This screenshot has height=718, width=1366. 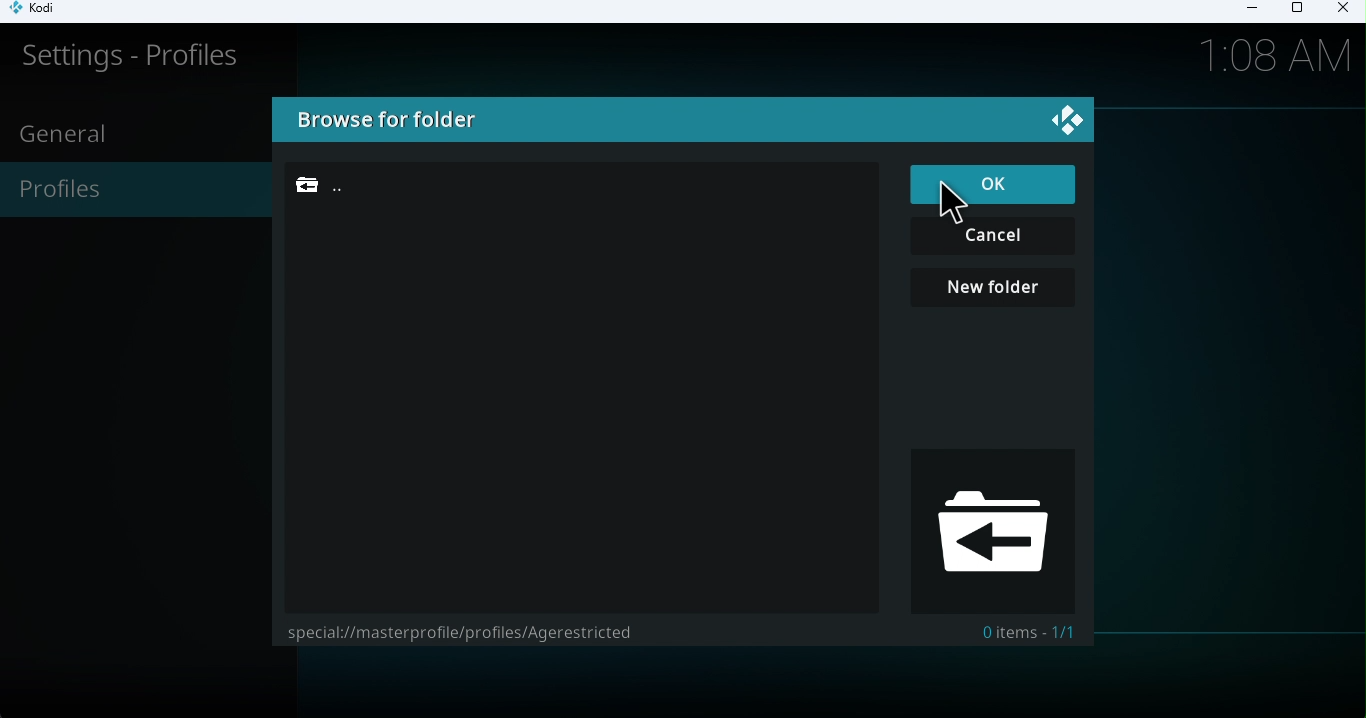 I want to click on Folder, so click(x=571, y=181).